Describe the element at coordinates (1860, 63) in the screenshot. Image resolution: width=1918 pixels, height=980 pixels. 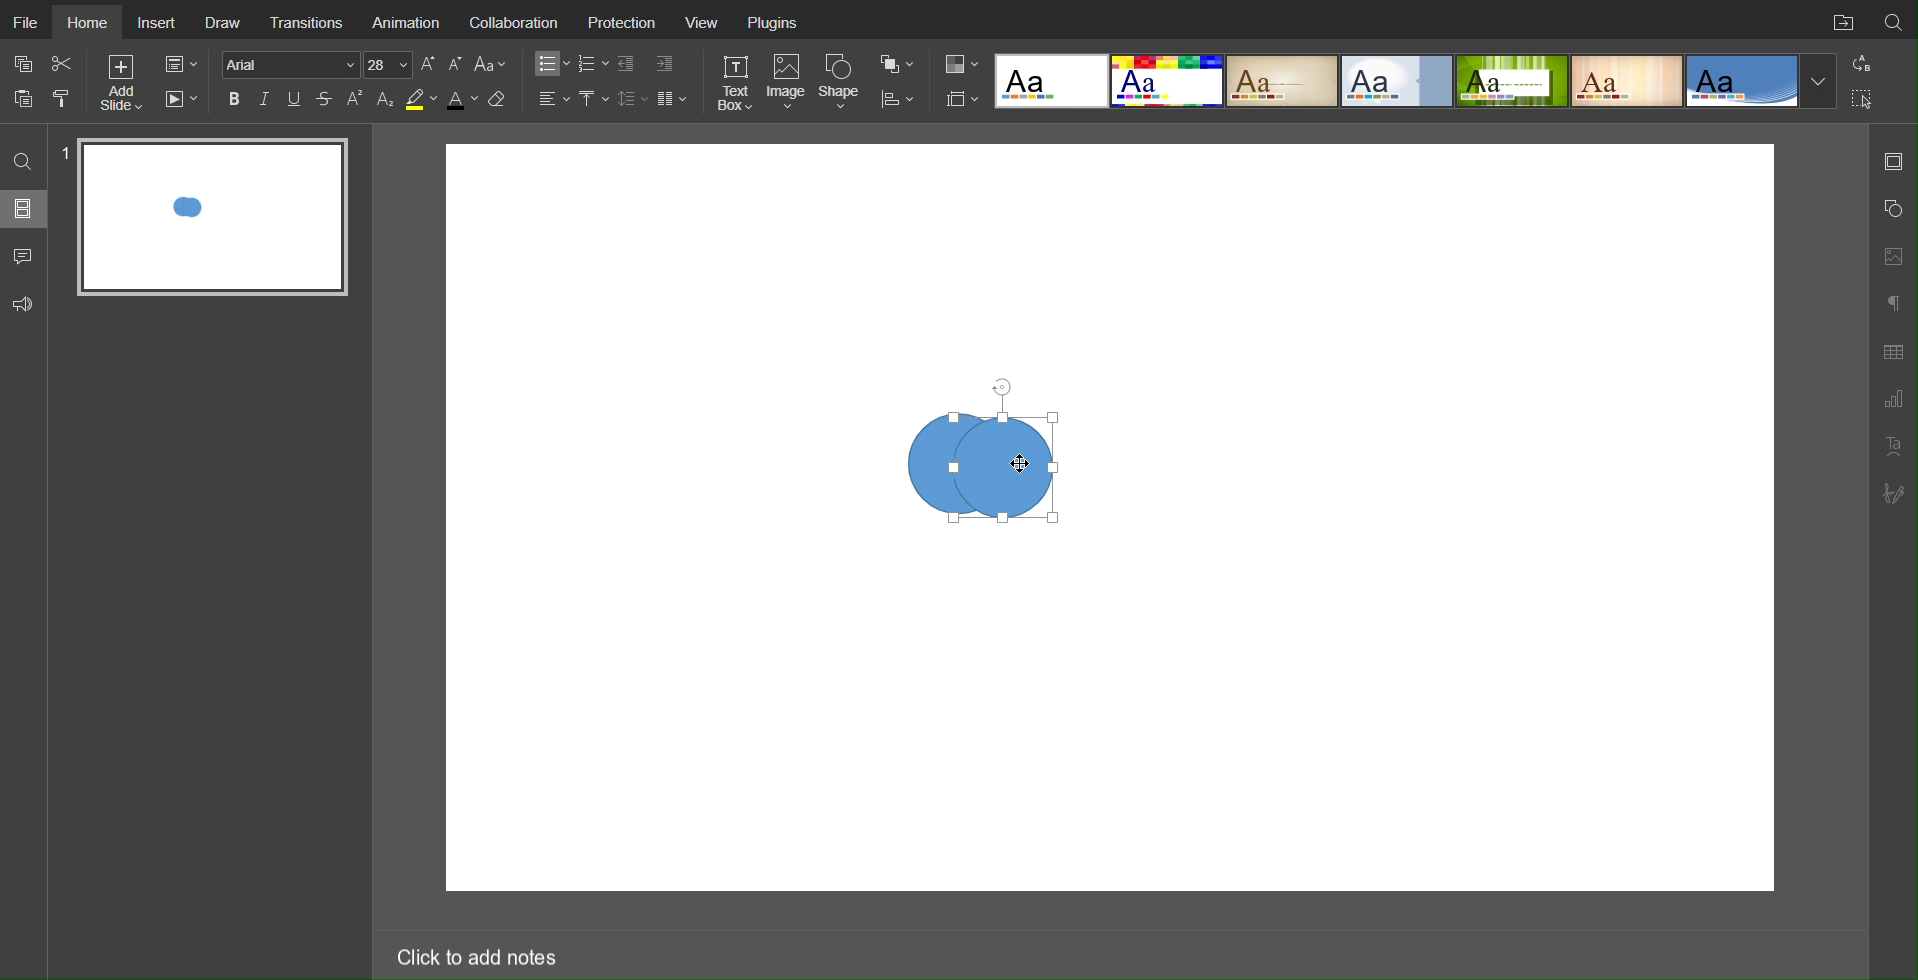
I see `Replace` at that location.